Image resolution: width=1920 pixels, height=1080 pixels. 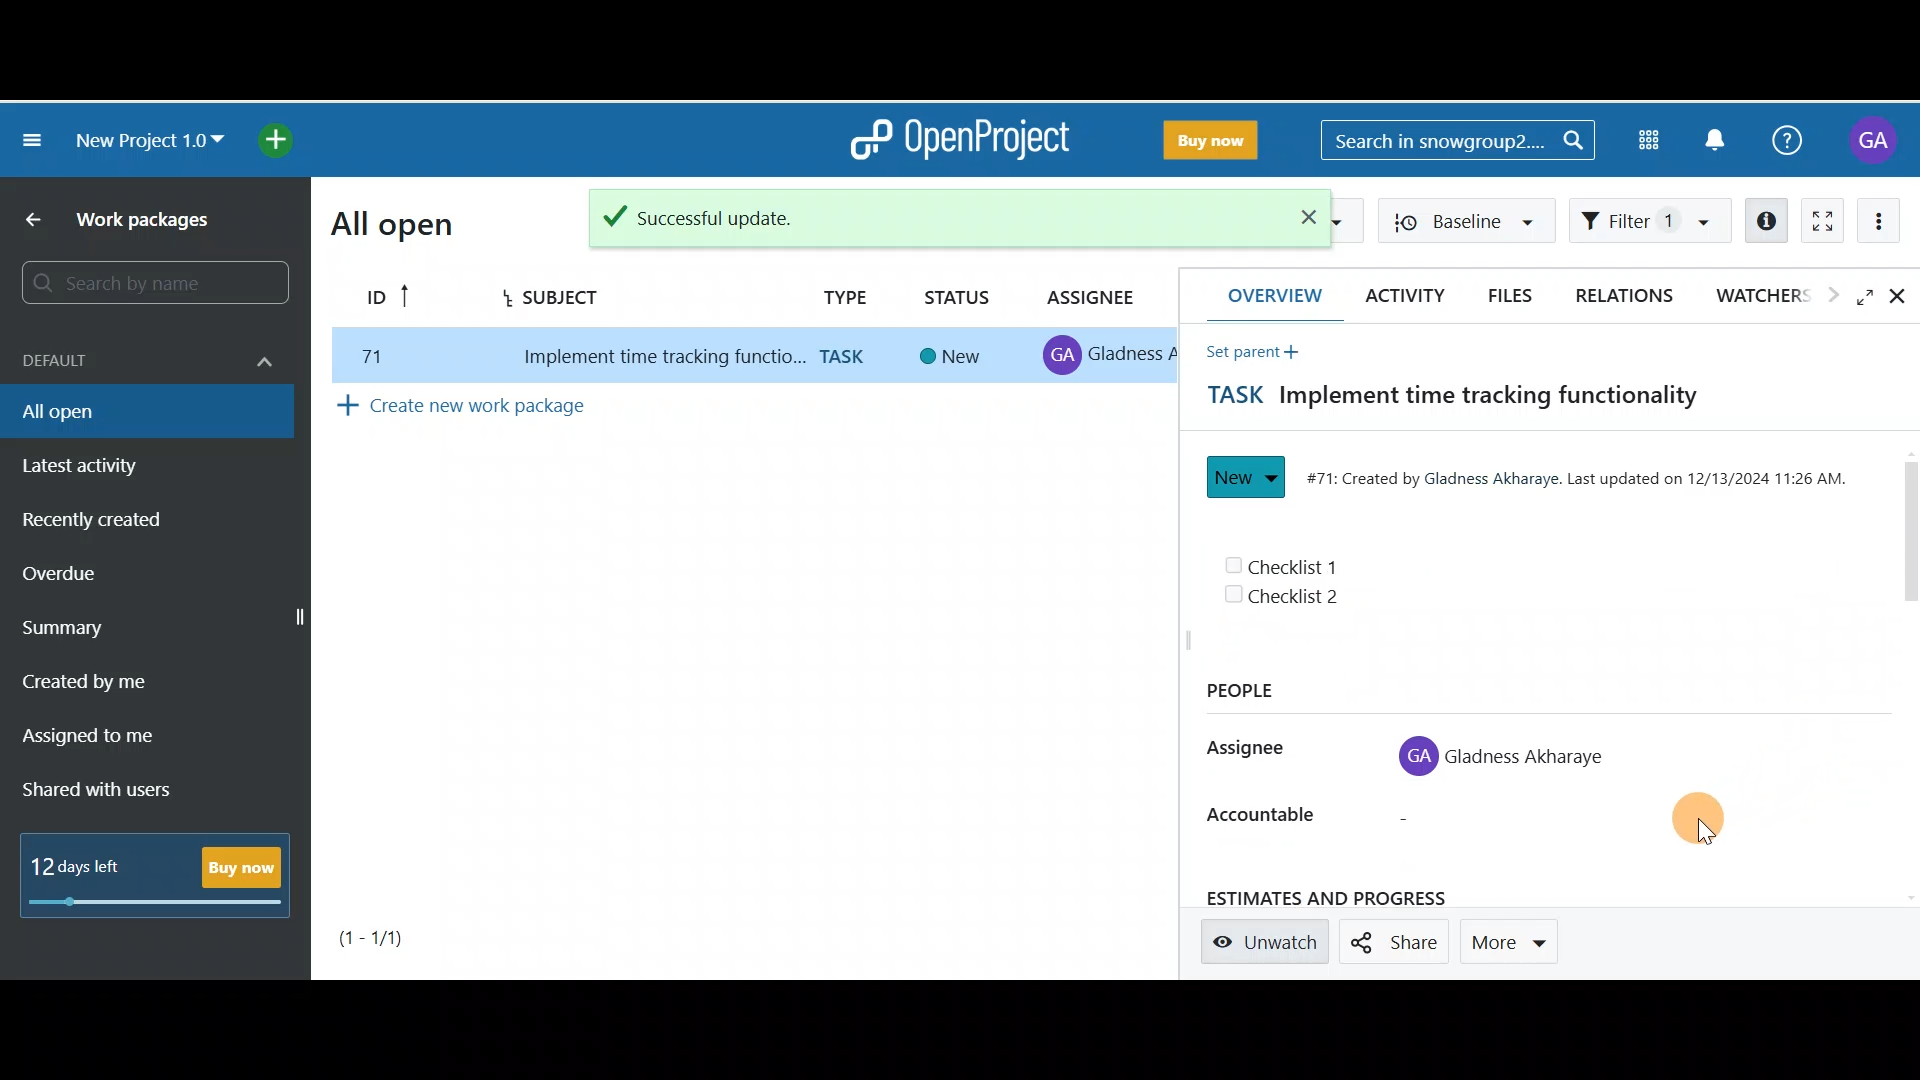 What do you see at coordinates (34, 145) in the screenshot?
I see `Collapse project menu` at bounding box center [34, 145].